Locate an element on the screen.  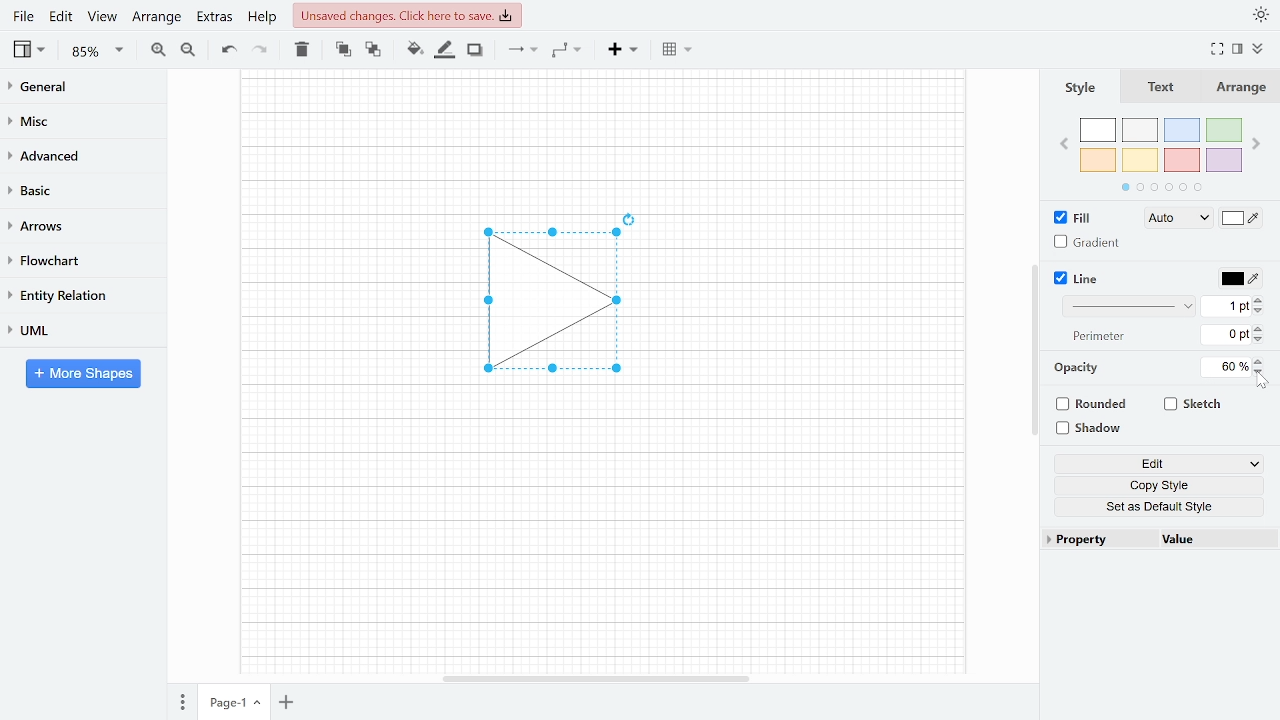
cursor is located at coordinates (1264, 383).